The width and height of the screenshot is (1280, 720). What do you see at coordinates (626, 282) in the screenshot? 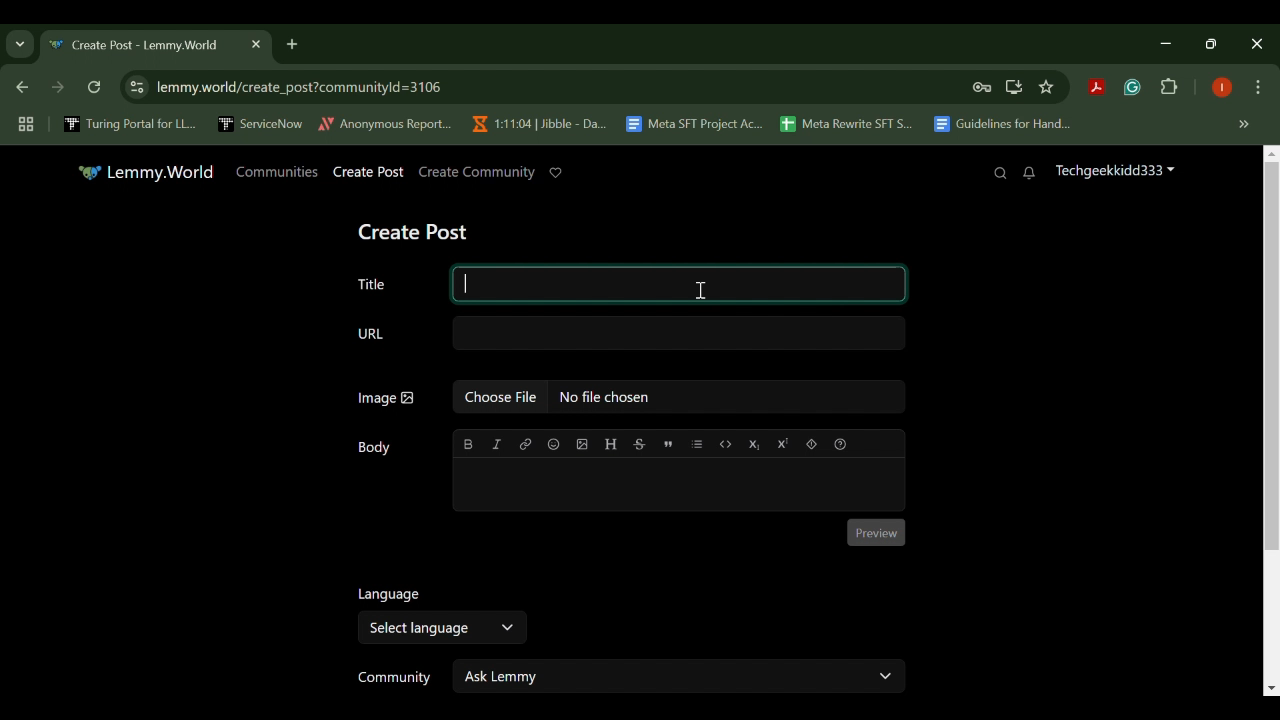
I see `Title Selected` at bounding box center [626, 282].